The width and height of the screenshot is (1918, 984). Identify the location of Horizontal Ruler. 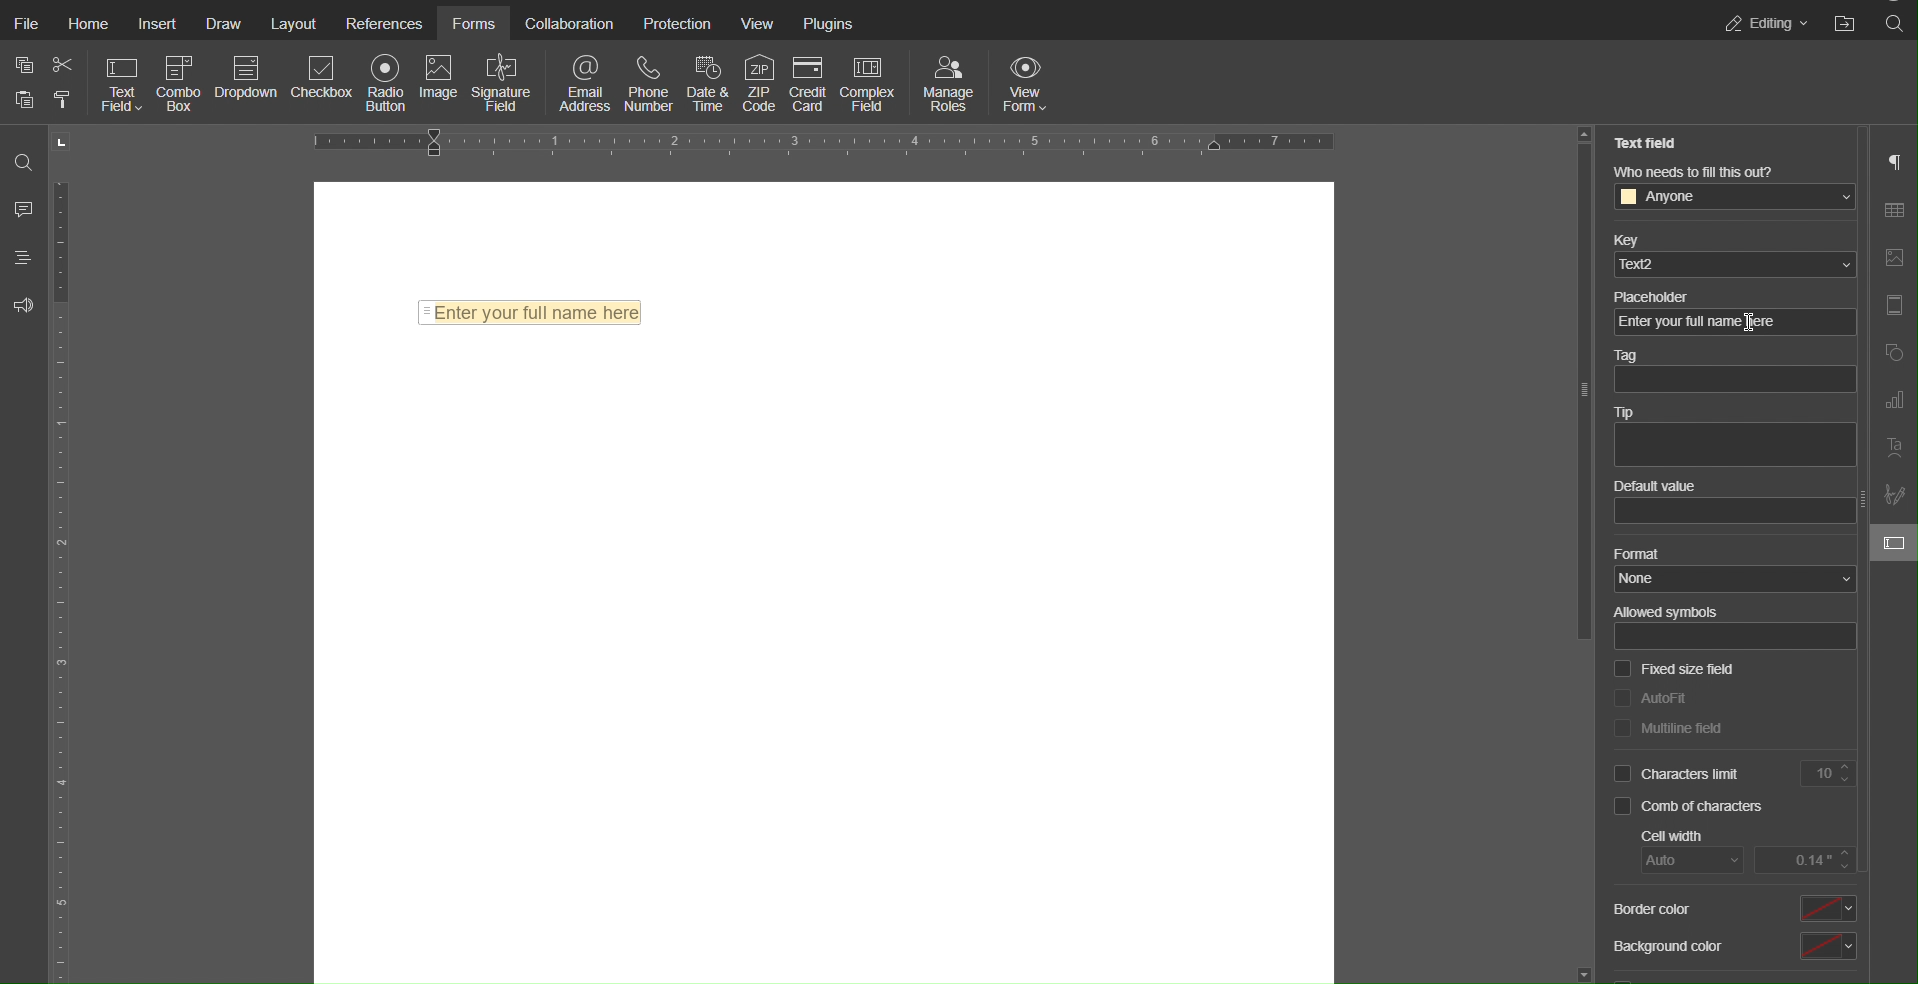
(824, 144).